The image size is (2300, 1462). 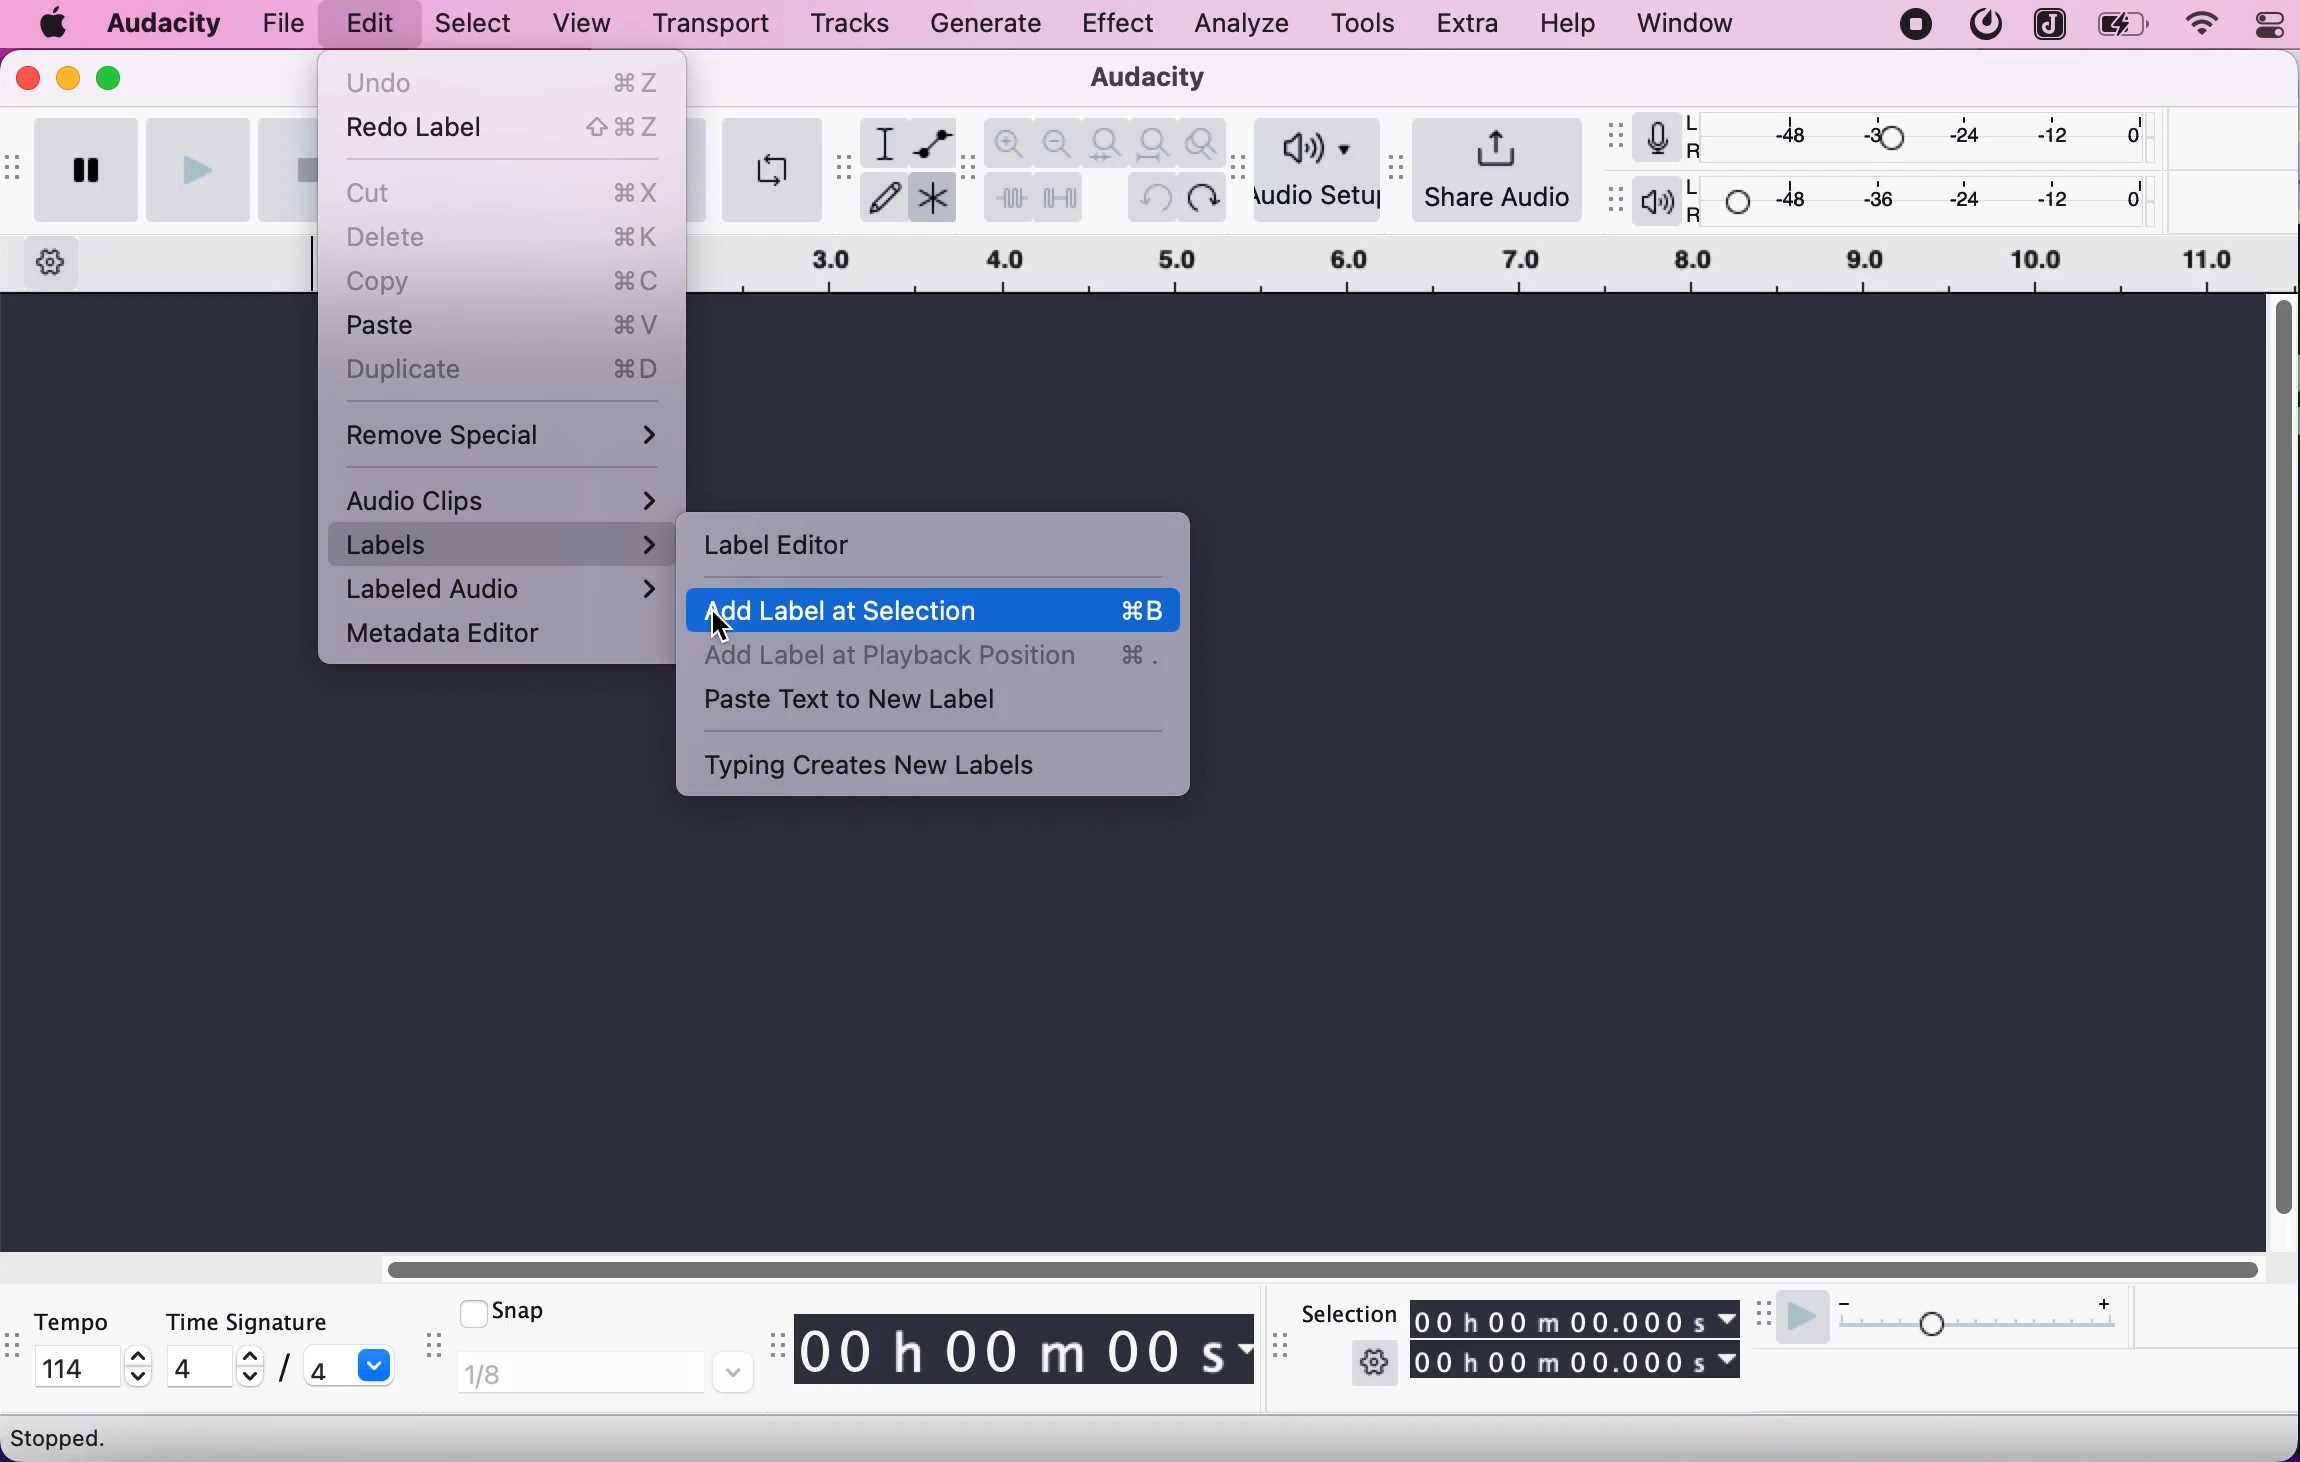 What do you see at coordinates (198, 168) in the screenshot?
I see `play` at bounding box center [198, 168].